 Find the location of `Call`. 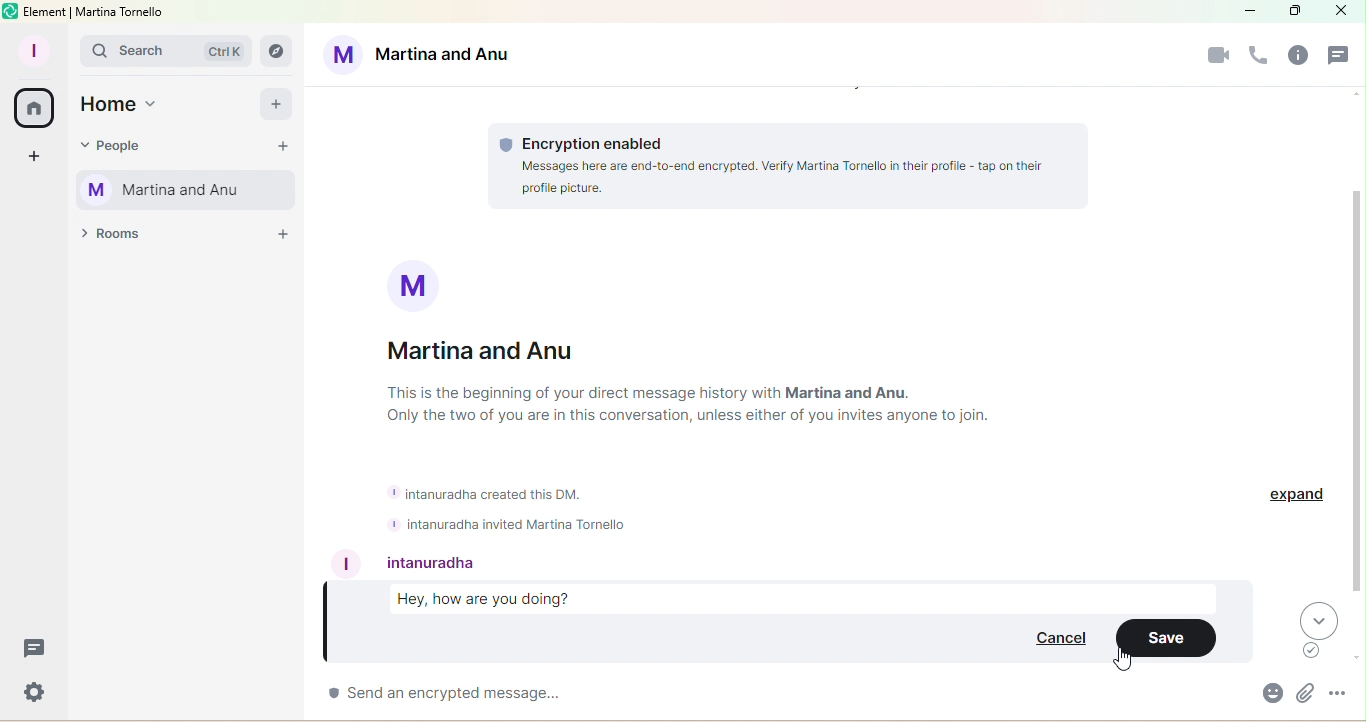

Call is located at coordinates (1260, 56).